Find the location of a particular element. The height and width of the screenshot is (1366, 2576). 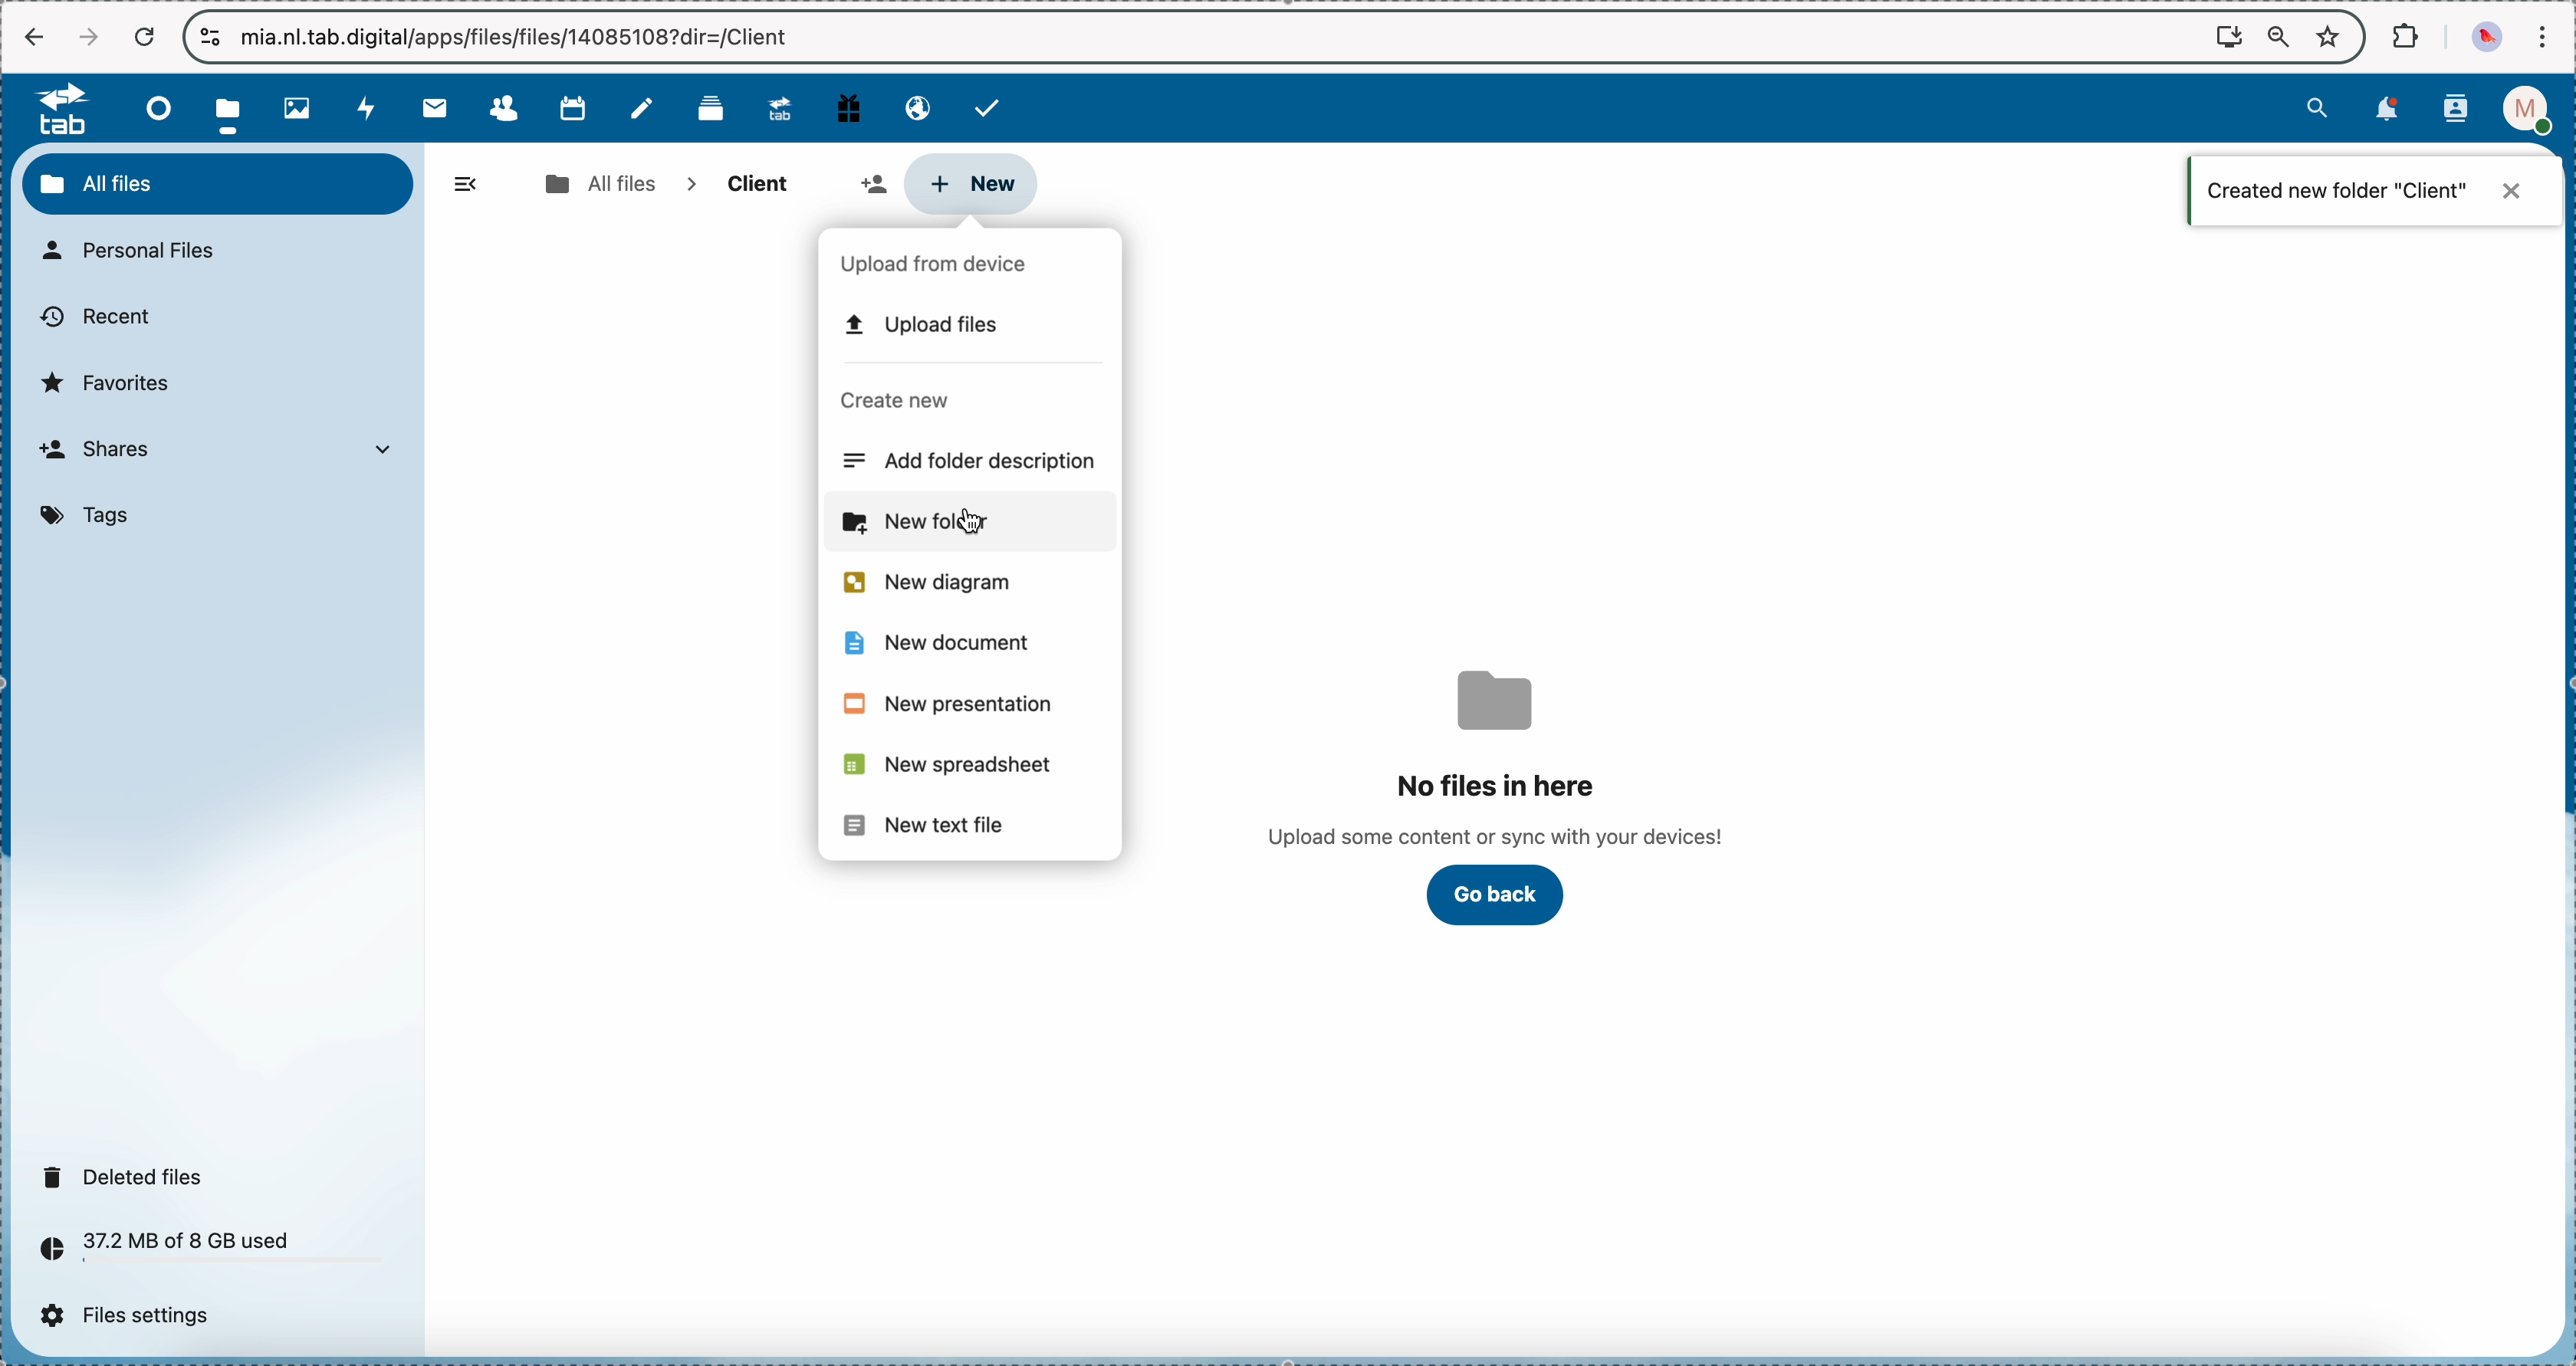

hide menu is located at coordinates (467, 185).